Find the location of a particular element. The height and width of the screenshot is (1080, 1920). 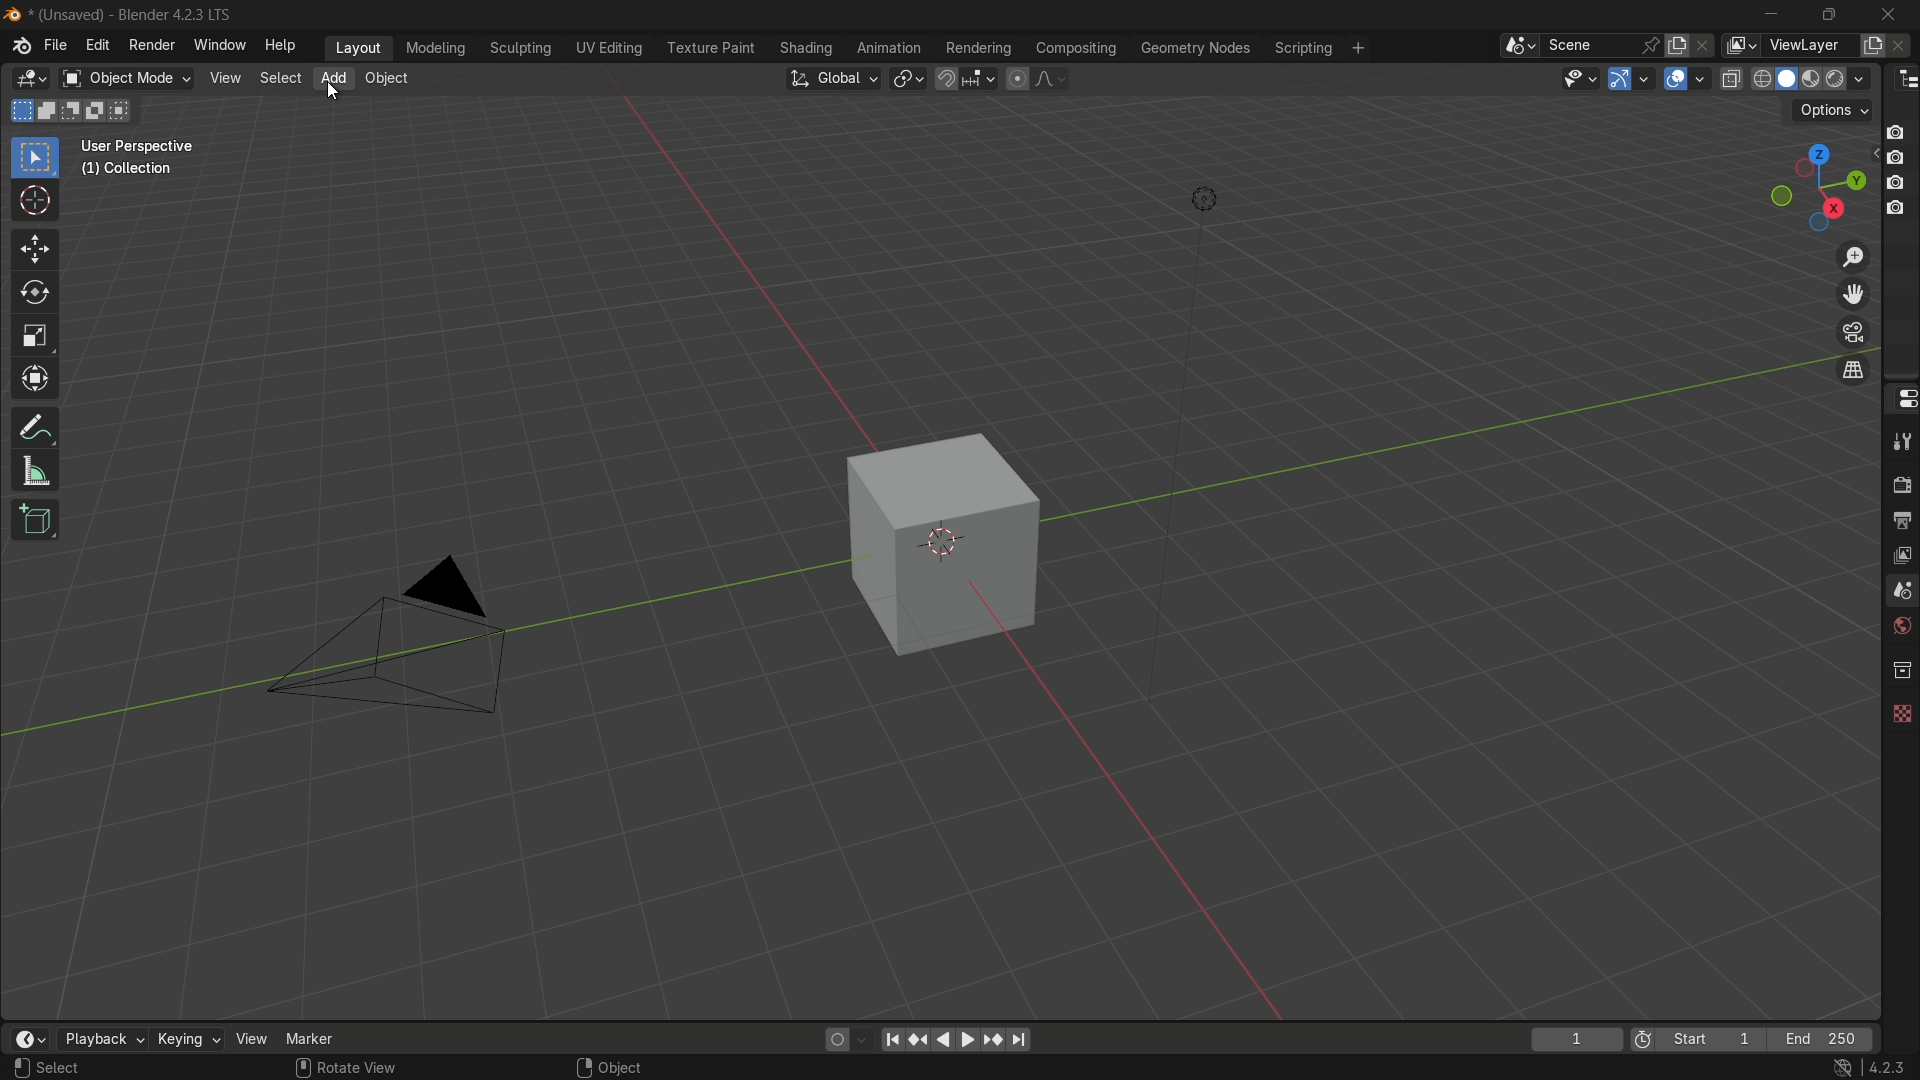

file menu is located at coordinates (55, 46).